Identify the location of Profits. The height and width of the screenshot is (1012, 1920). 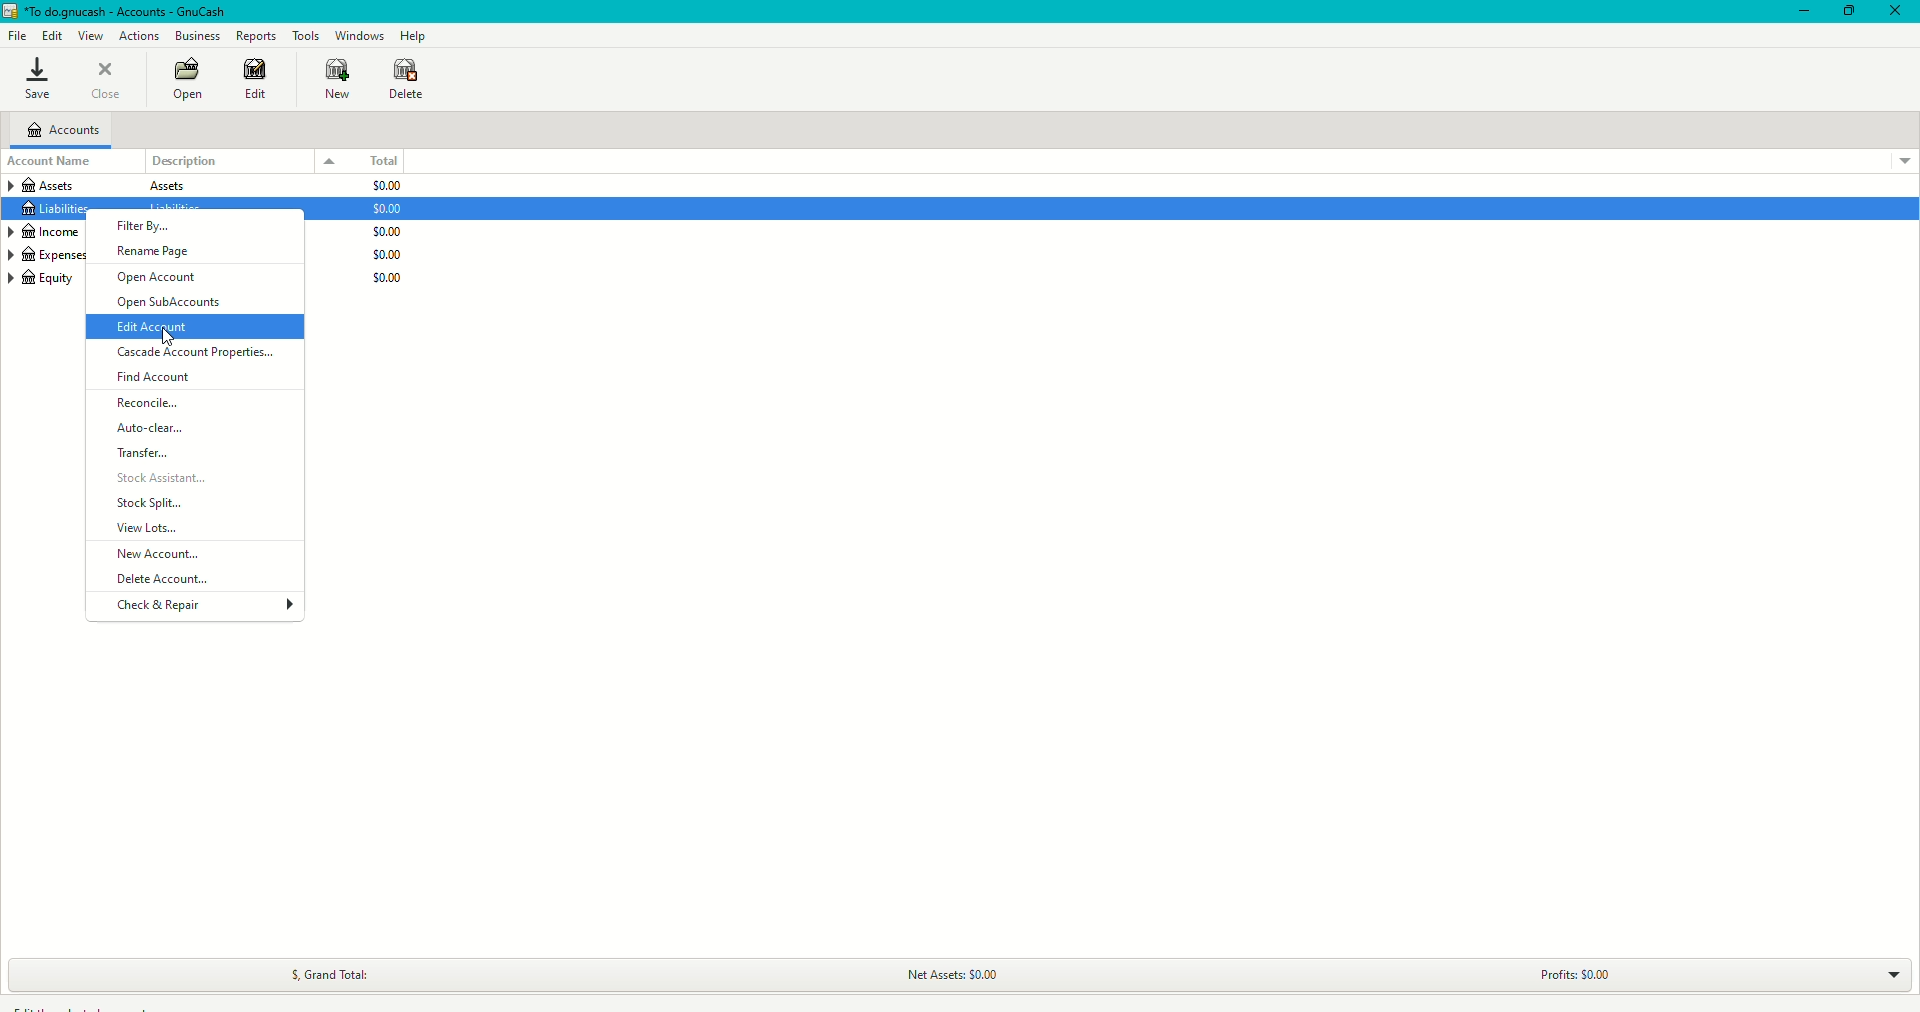
(1572, 977).